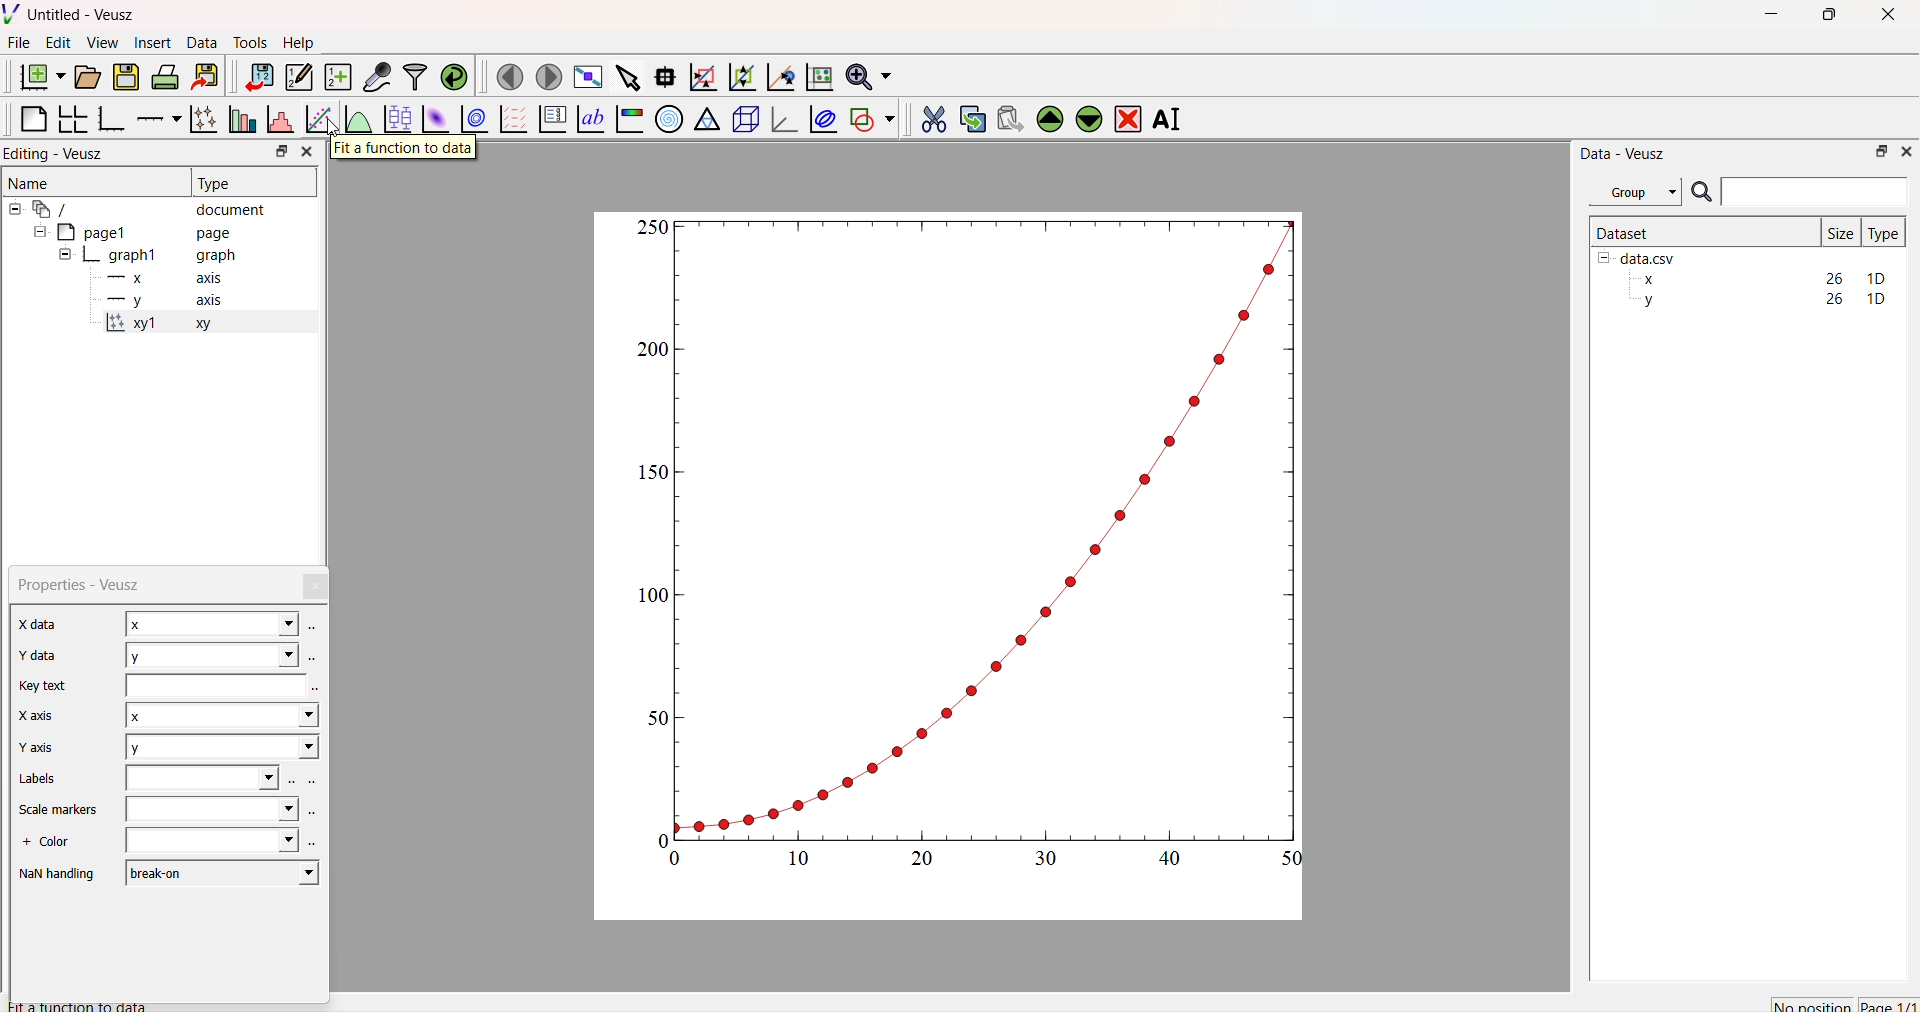  I want to click on Select using dataset browser, so click(313, 657).